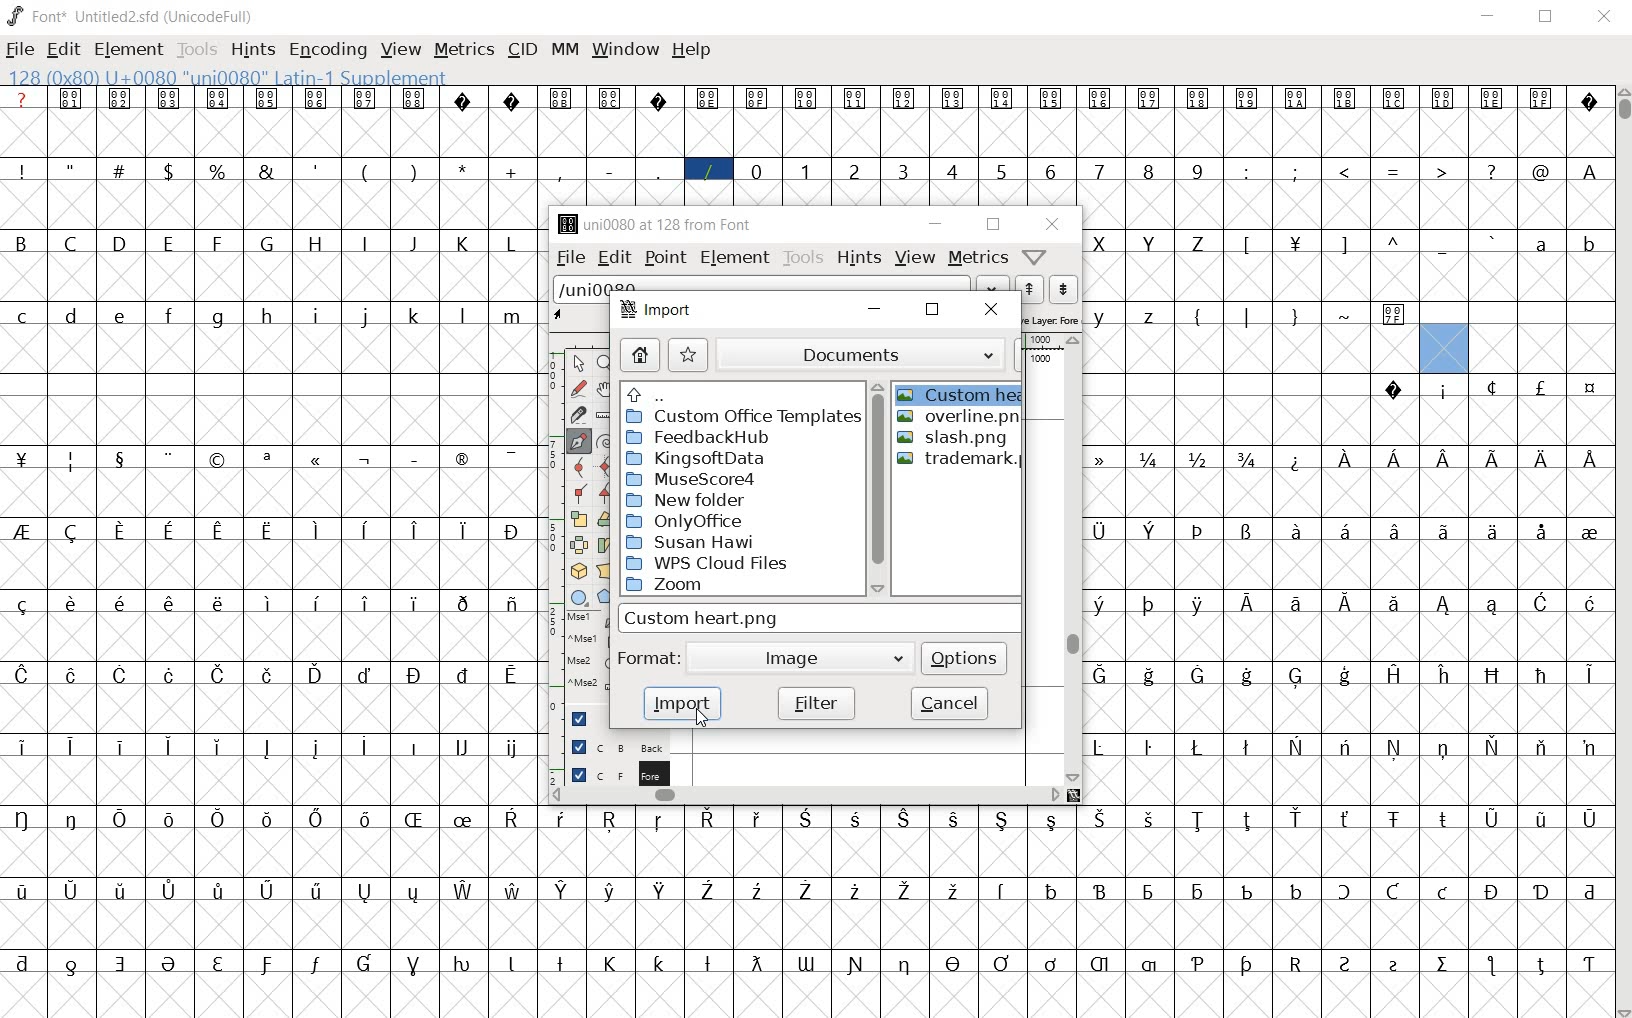 The image size is (1632, 1018). What do you see at coordinates (219, 819) in the screenshot?
I see `glyph` at bounding box center [219, 819].